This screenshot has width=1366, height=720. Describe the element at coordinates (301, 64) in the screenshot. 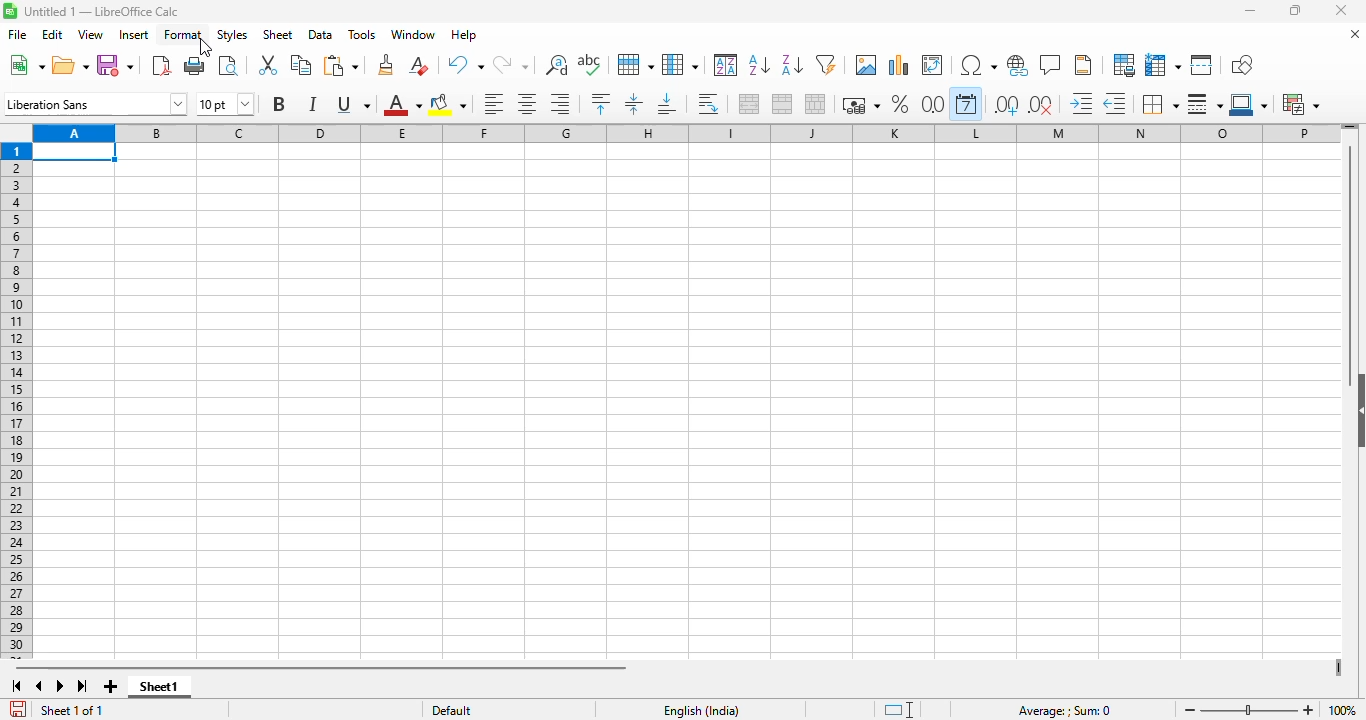

I see `copy` at that location.